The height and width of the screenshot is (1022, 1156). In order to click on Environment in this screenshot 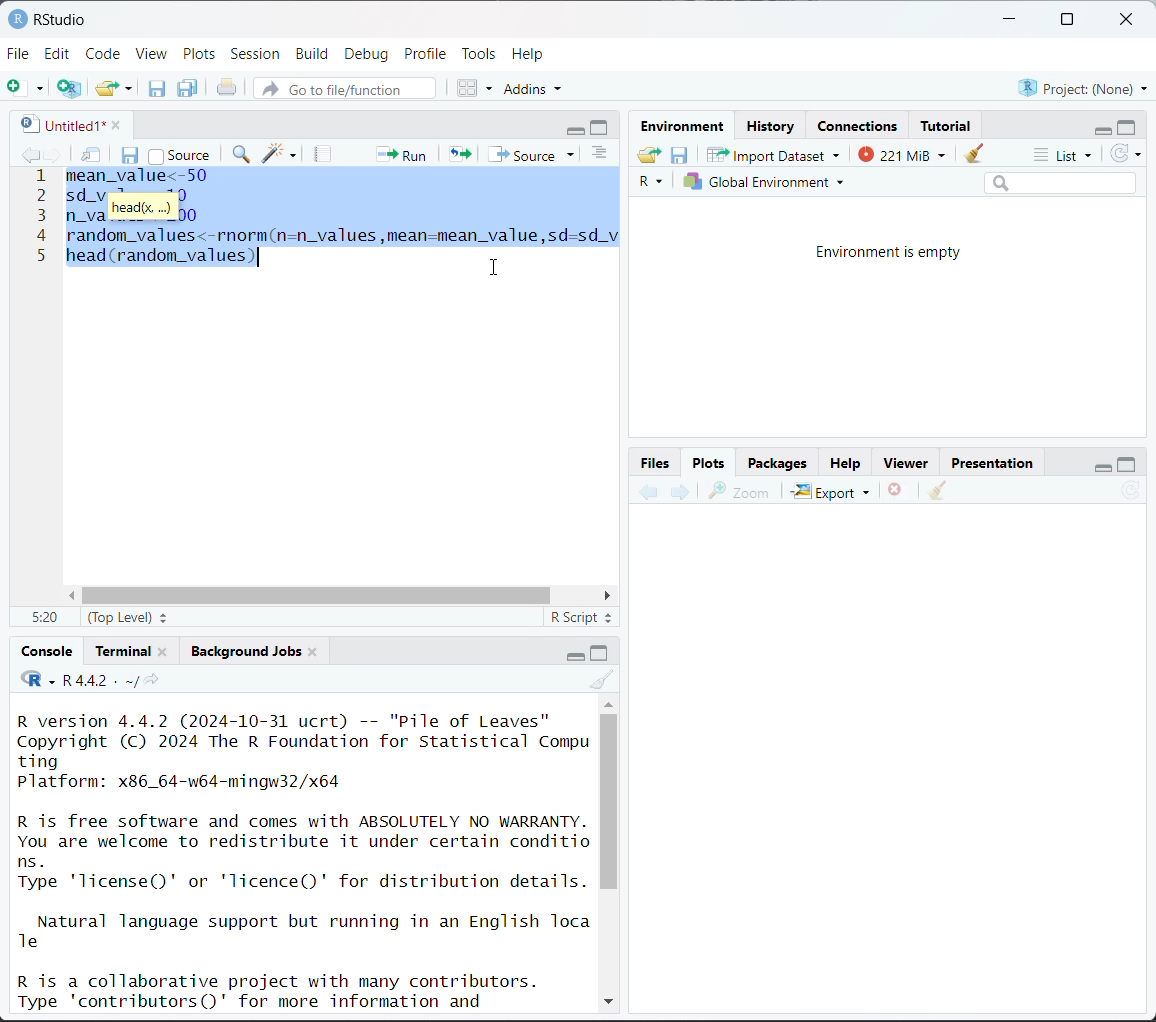, I will do `click(686, 127)`.